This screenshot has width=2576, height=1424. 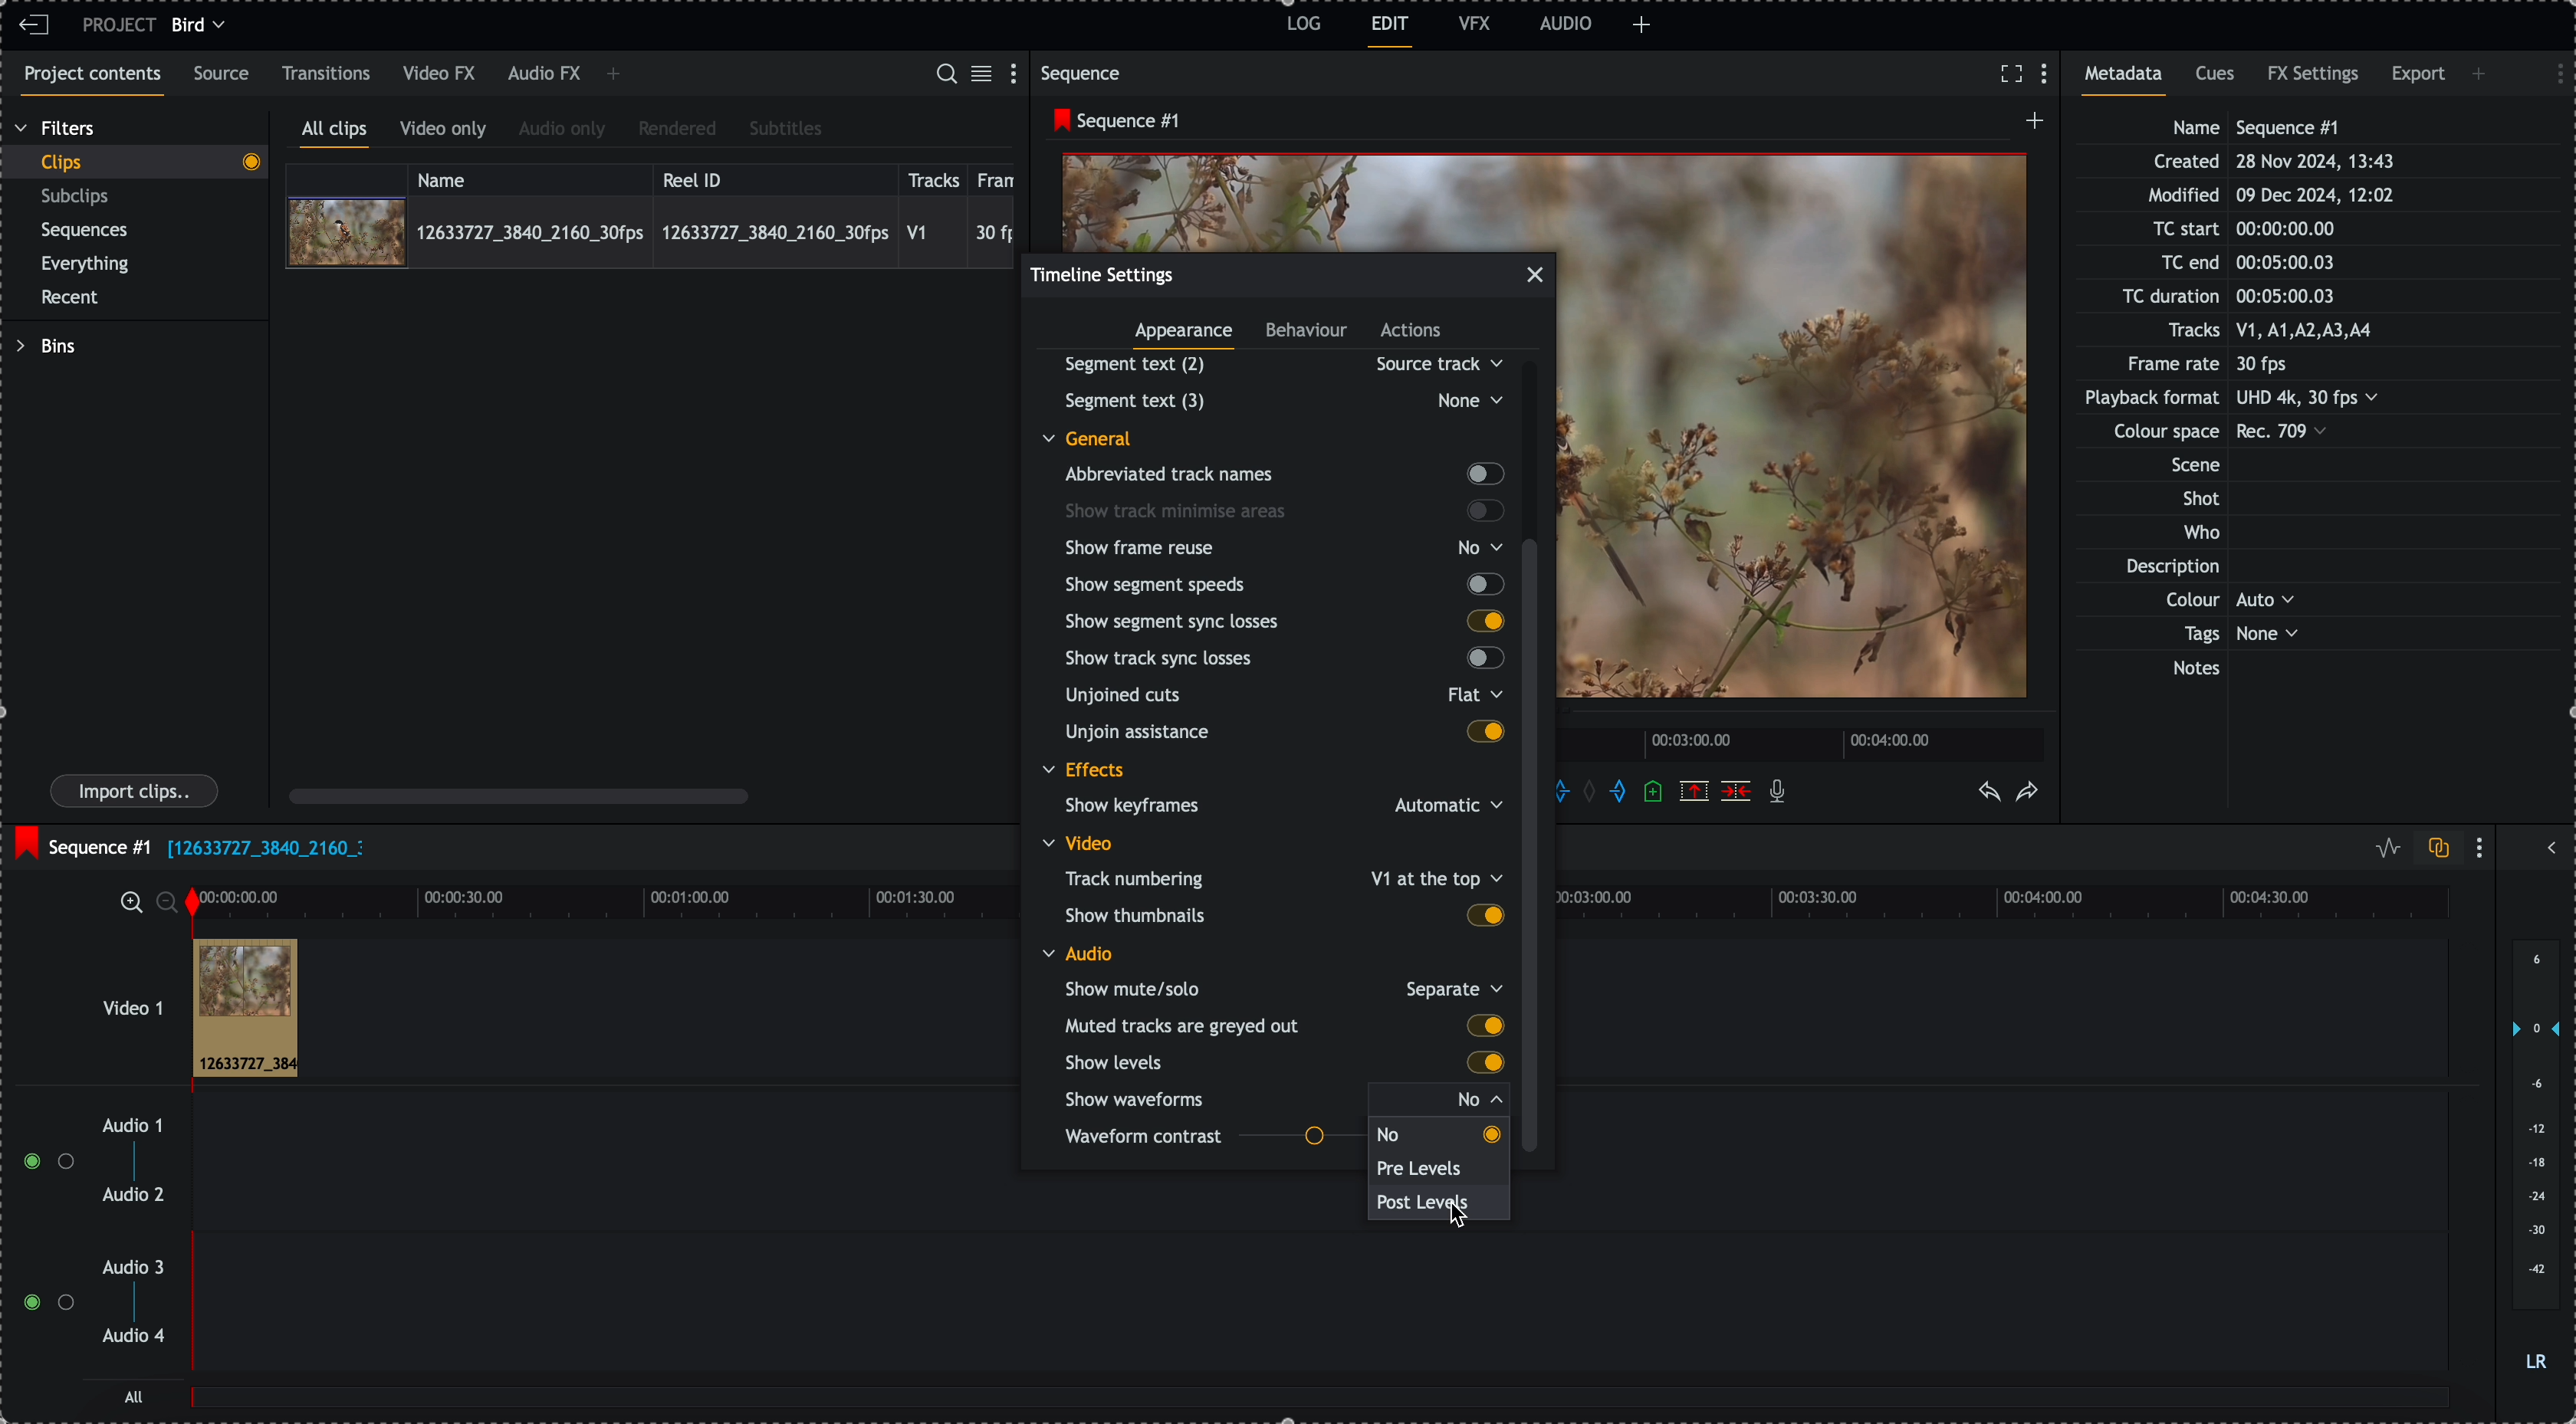 What do you see at coordinates (1301, 27) in the screenshot?
I see `log` at bounding box center [1301, 27].